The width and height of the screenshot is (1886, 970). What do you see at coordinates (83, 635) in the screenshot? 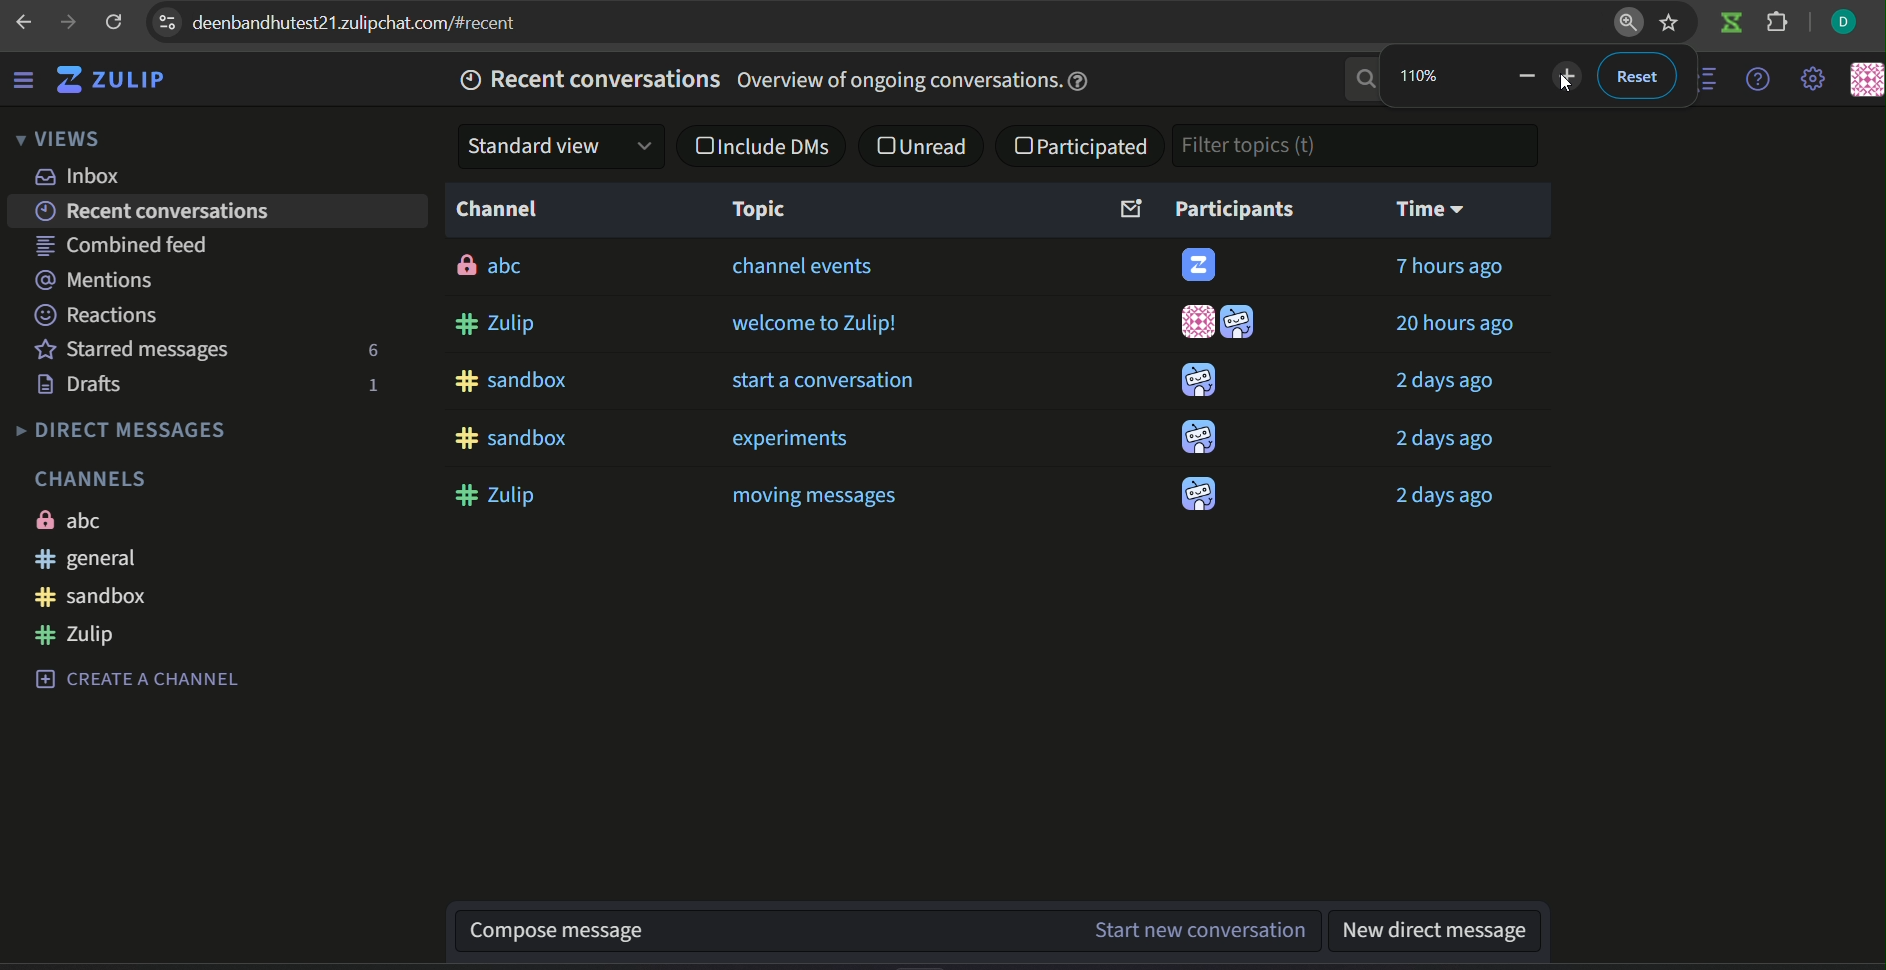
I see `#zulip` at bounding box center [83, 635].